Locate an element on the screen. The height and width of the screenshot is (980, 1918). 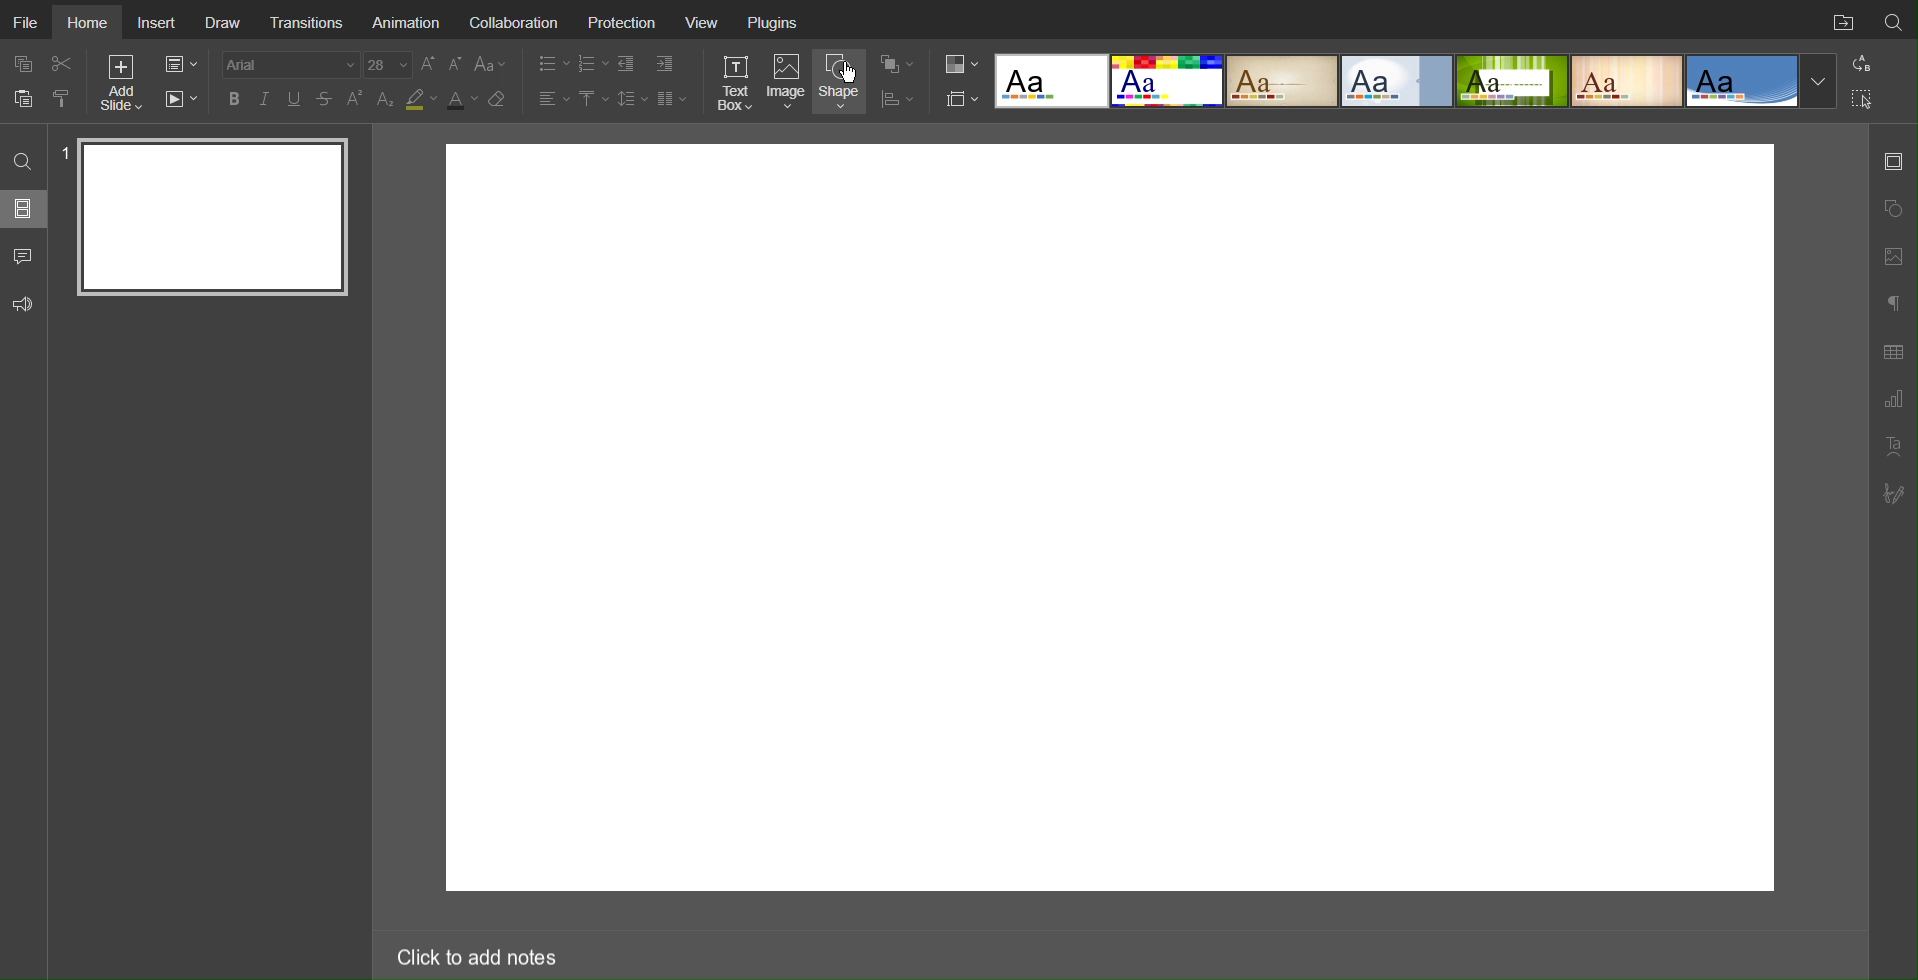
View is located at coordinates (704, 21).